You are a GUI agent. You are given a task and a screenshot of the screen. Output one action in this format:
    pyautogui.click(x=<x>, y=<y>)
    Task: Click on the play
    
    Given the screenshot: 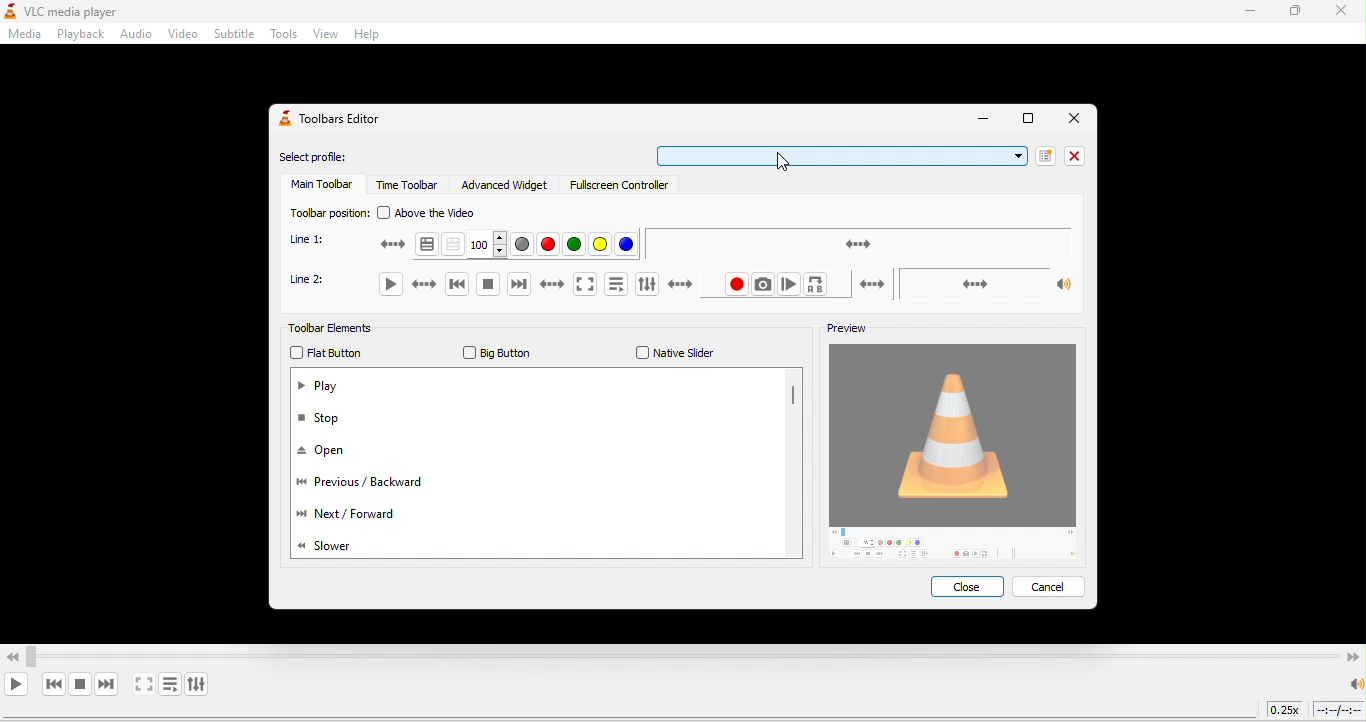 What is the action you would take?
    pyautogui.click(x=400, y=286)
    